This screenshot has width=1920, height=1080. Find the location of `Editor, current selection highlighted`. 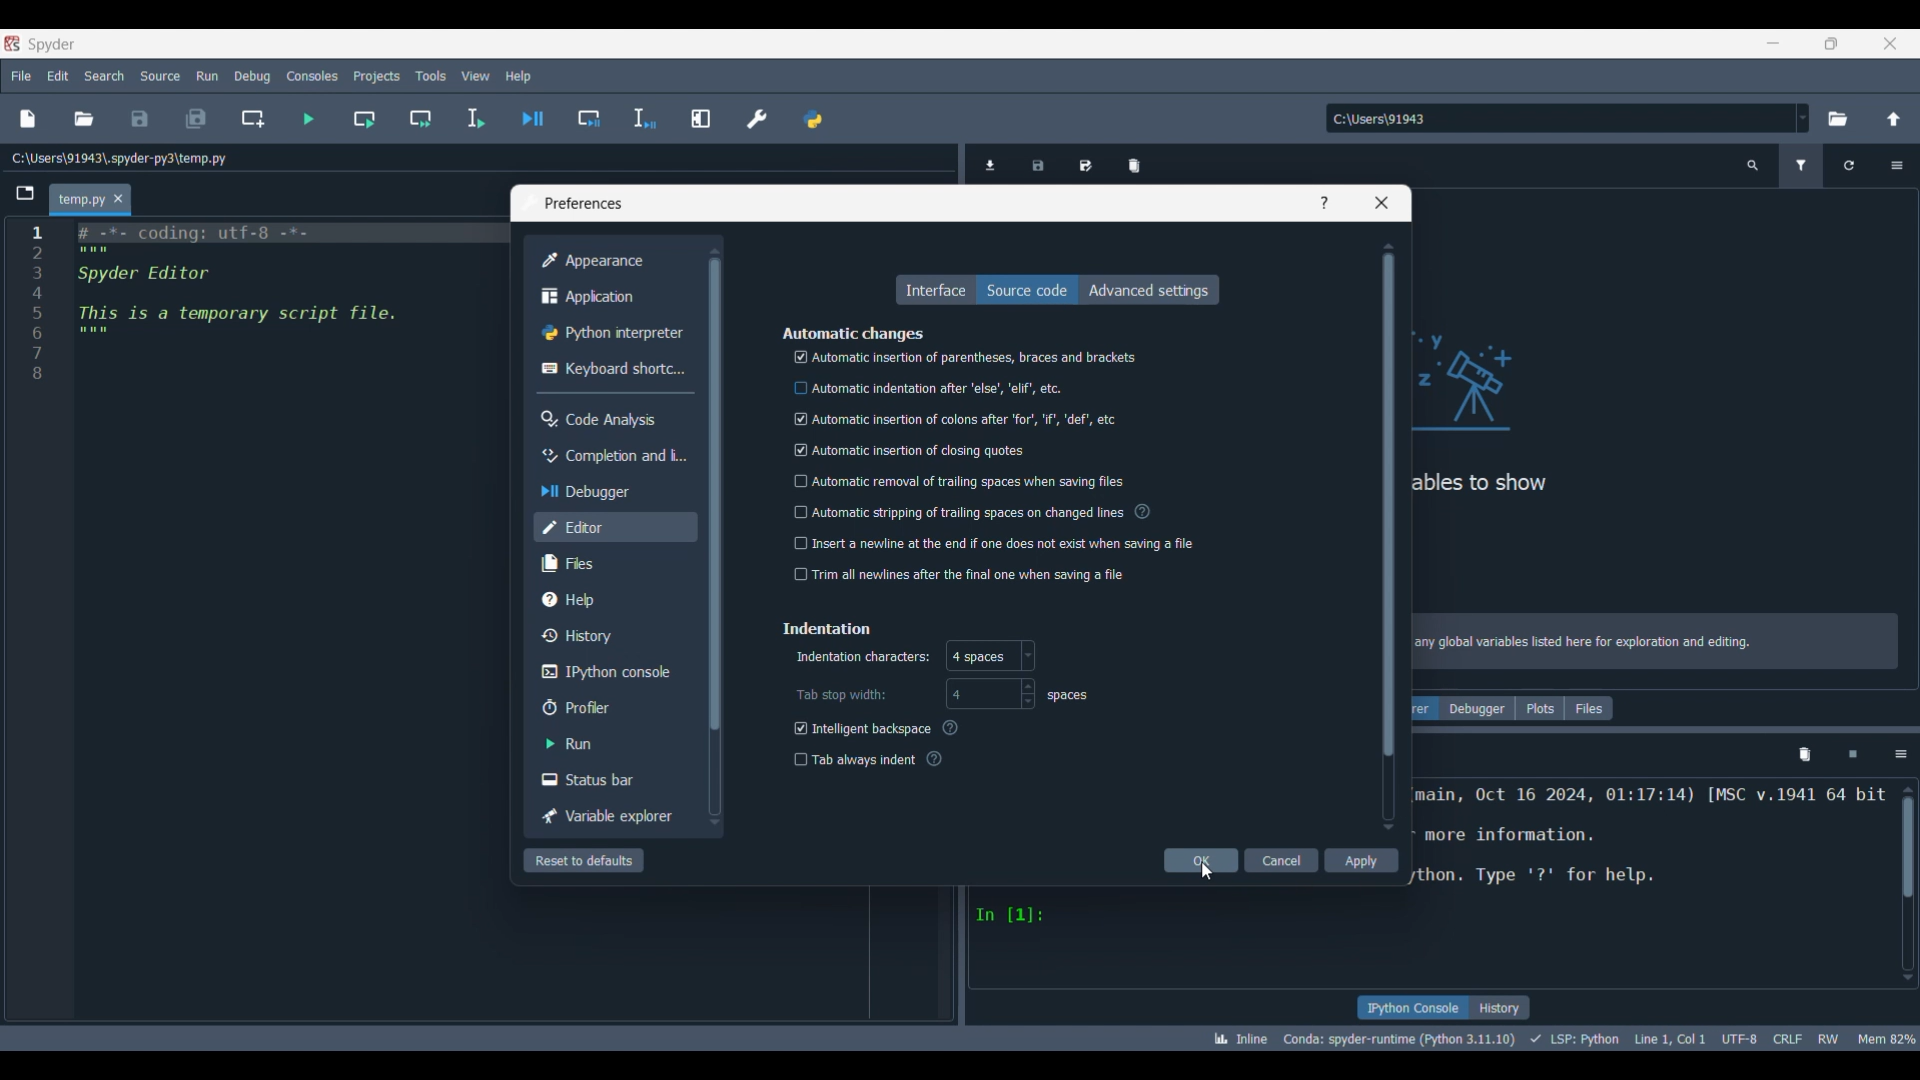

Editor, current selection highlighted is located at coordinates (616, 527).